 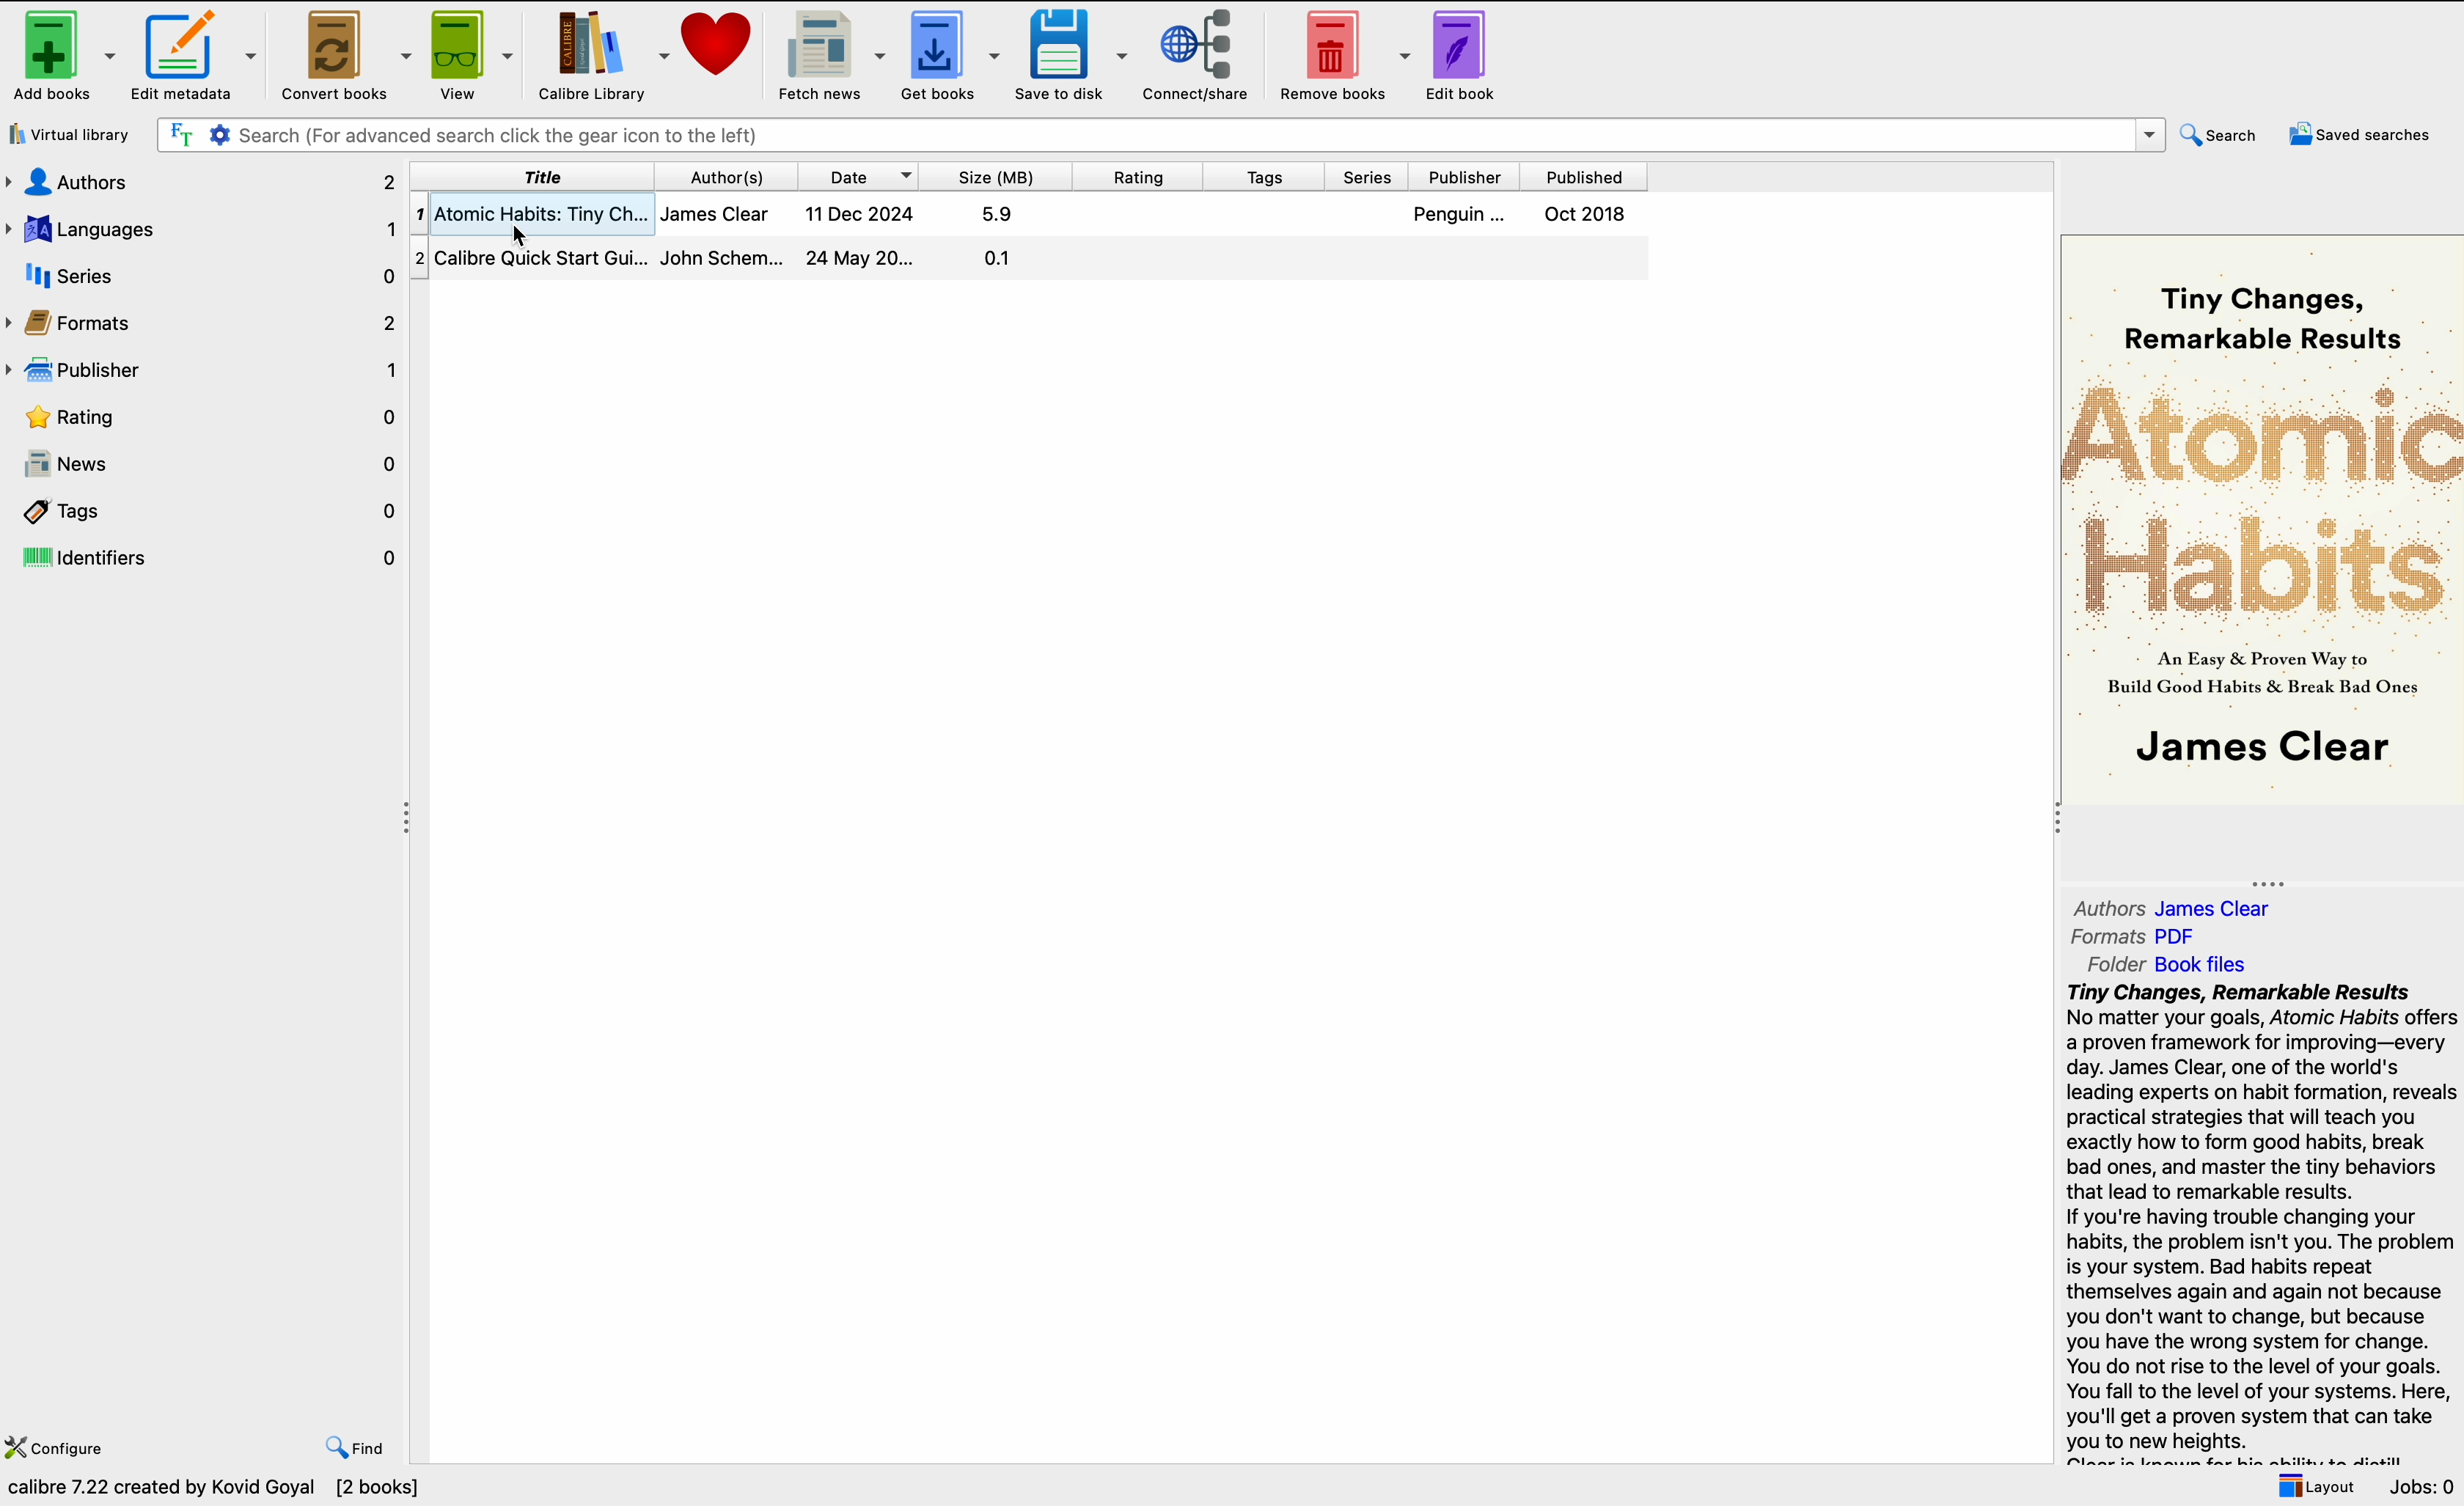 What do you see at coordinates (1341, 57) in the screenshot?
I see `remove books` at bounding box center [1341, 57].